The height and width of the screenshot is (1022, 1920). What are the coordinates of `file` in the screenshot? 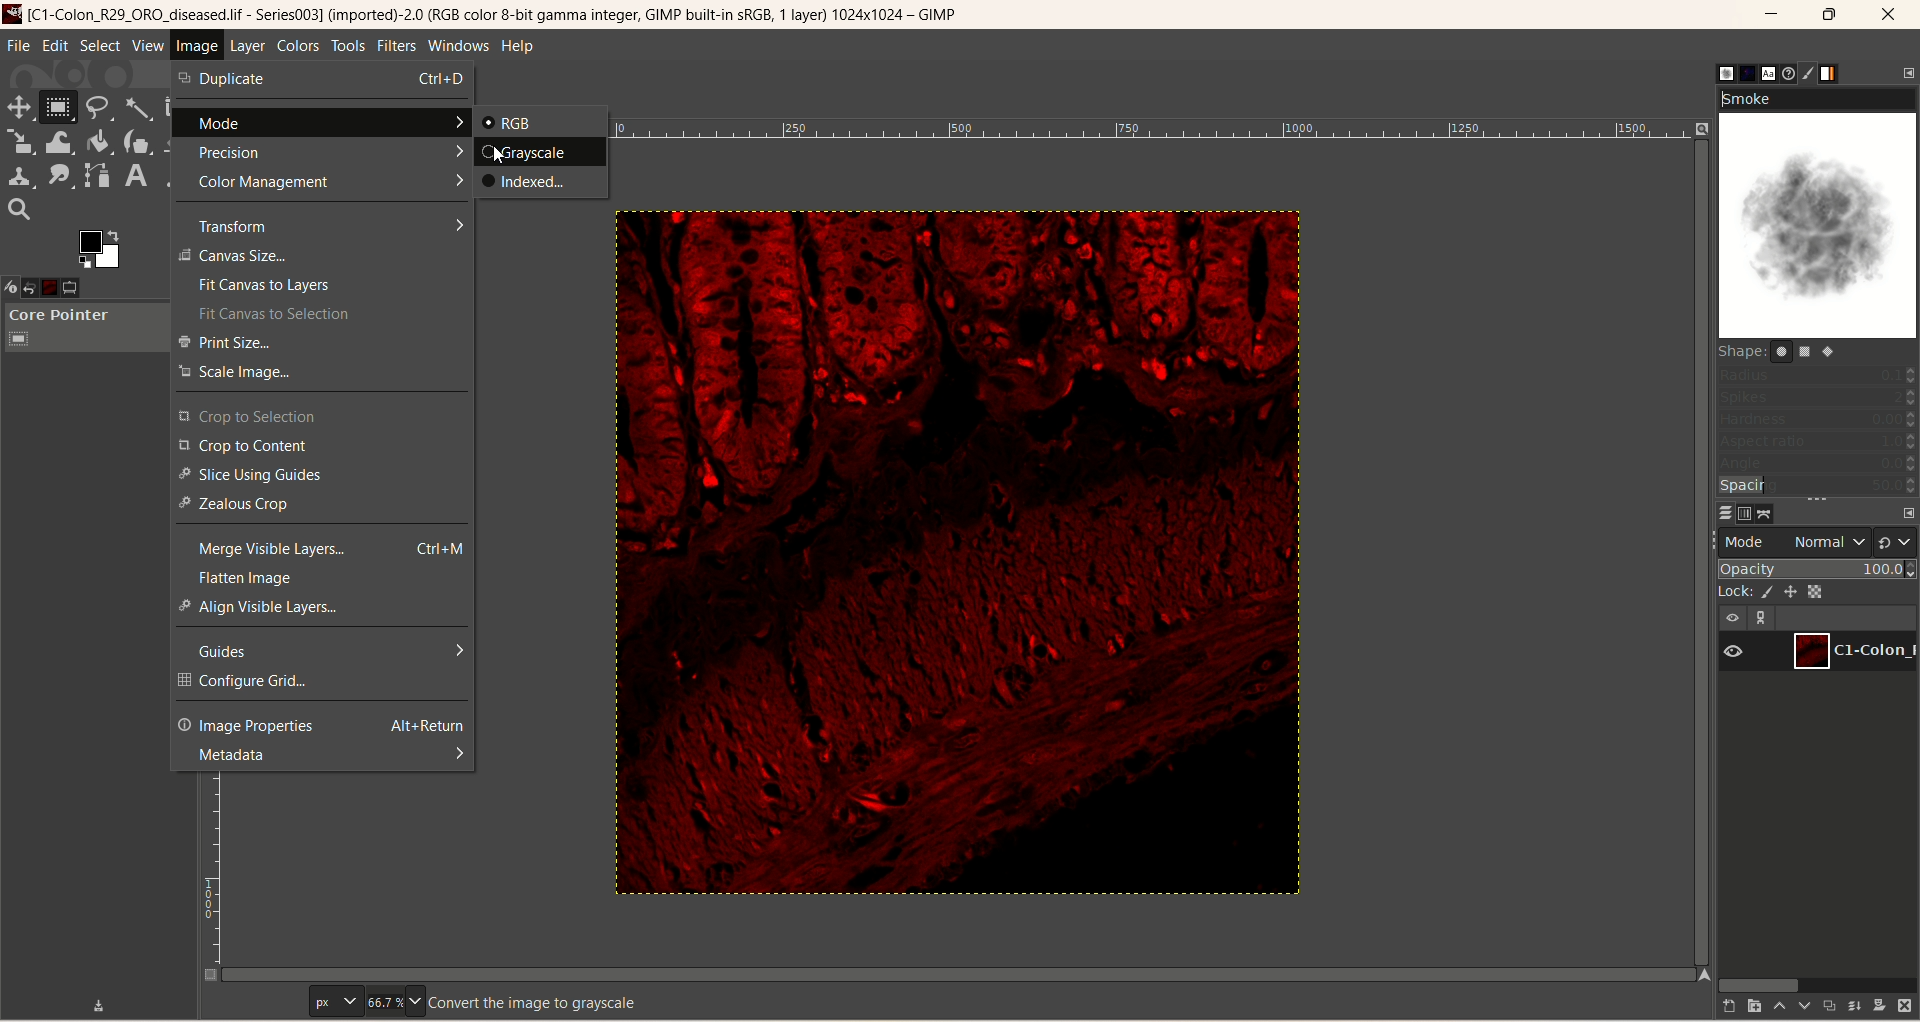 It's located at (18, 45).